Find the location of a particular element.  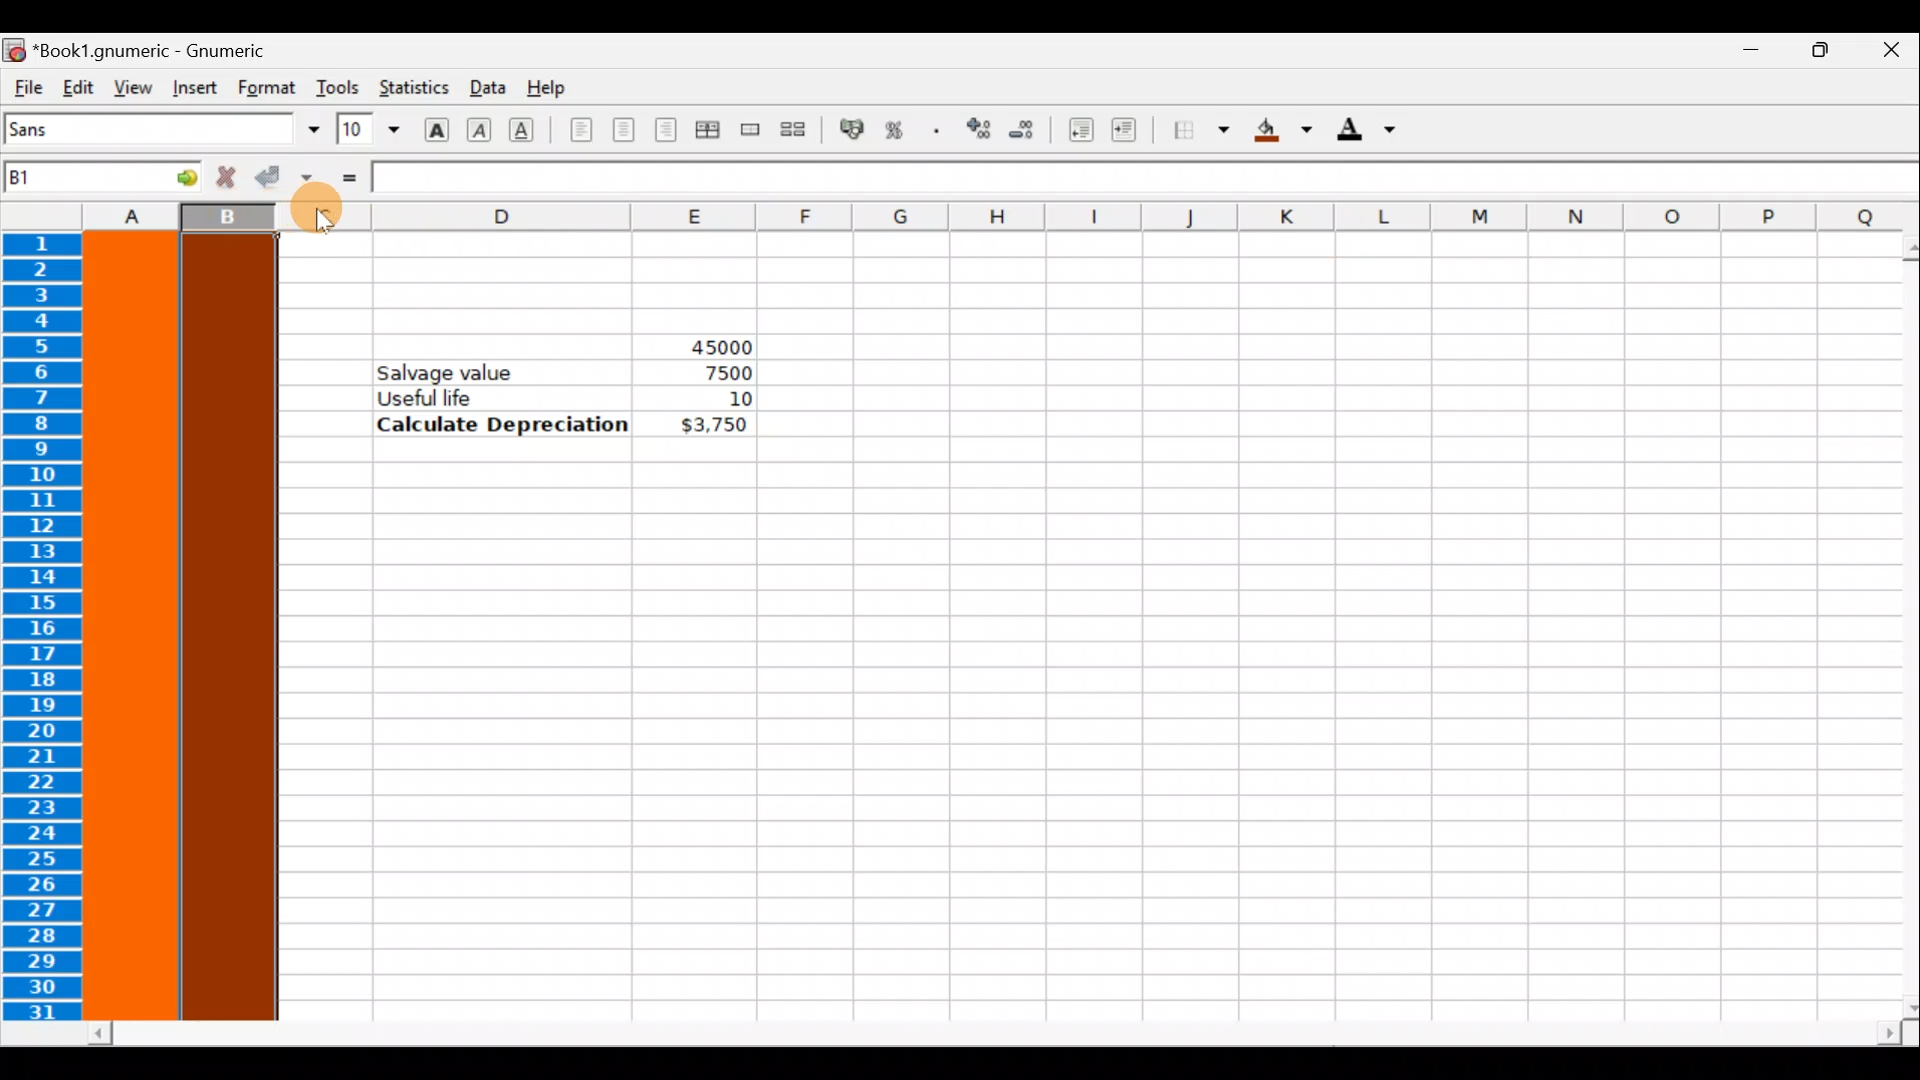

Reject change is located at coordinates (220, 178).